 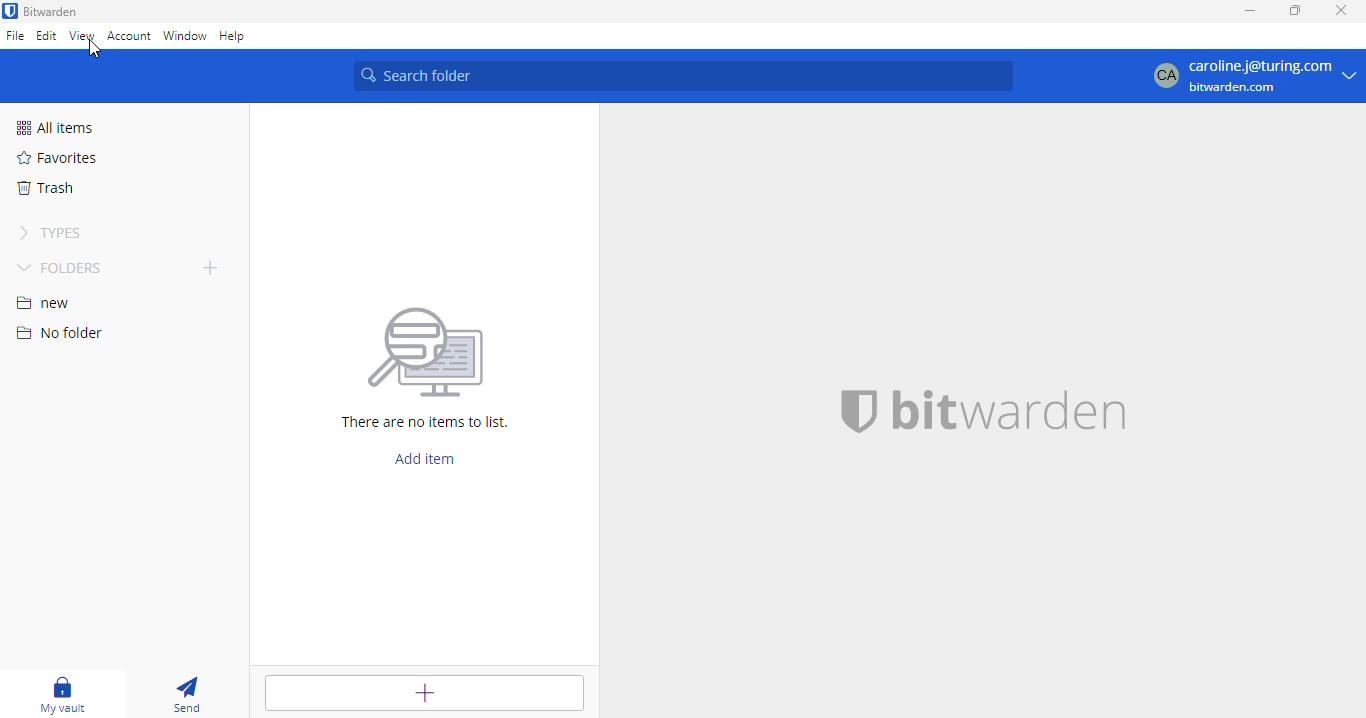 What do you see at coordinates (130, 35) in the screenshot?
I see `account` at bounding box center [130, 35].